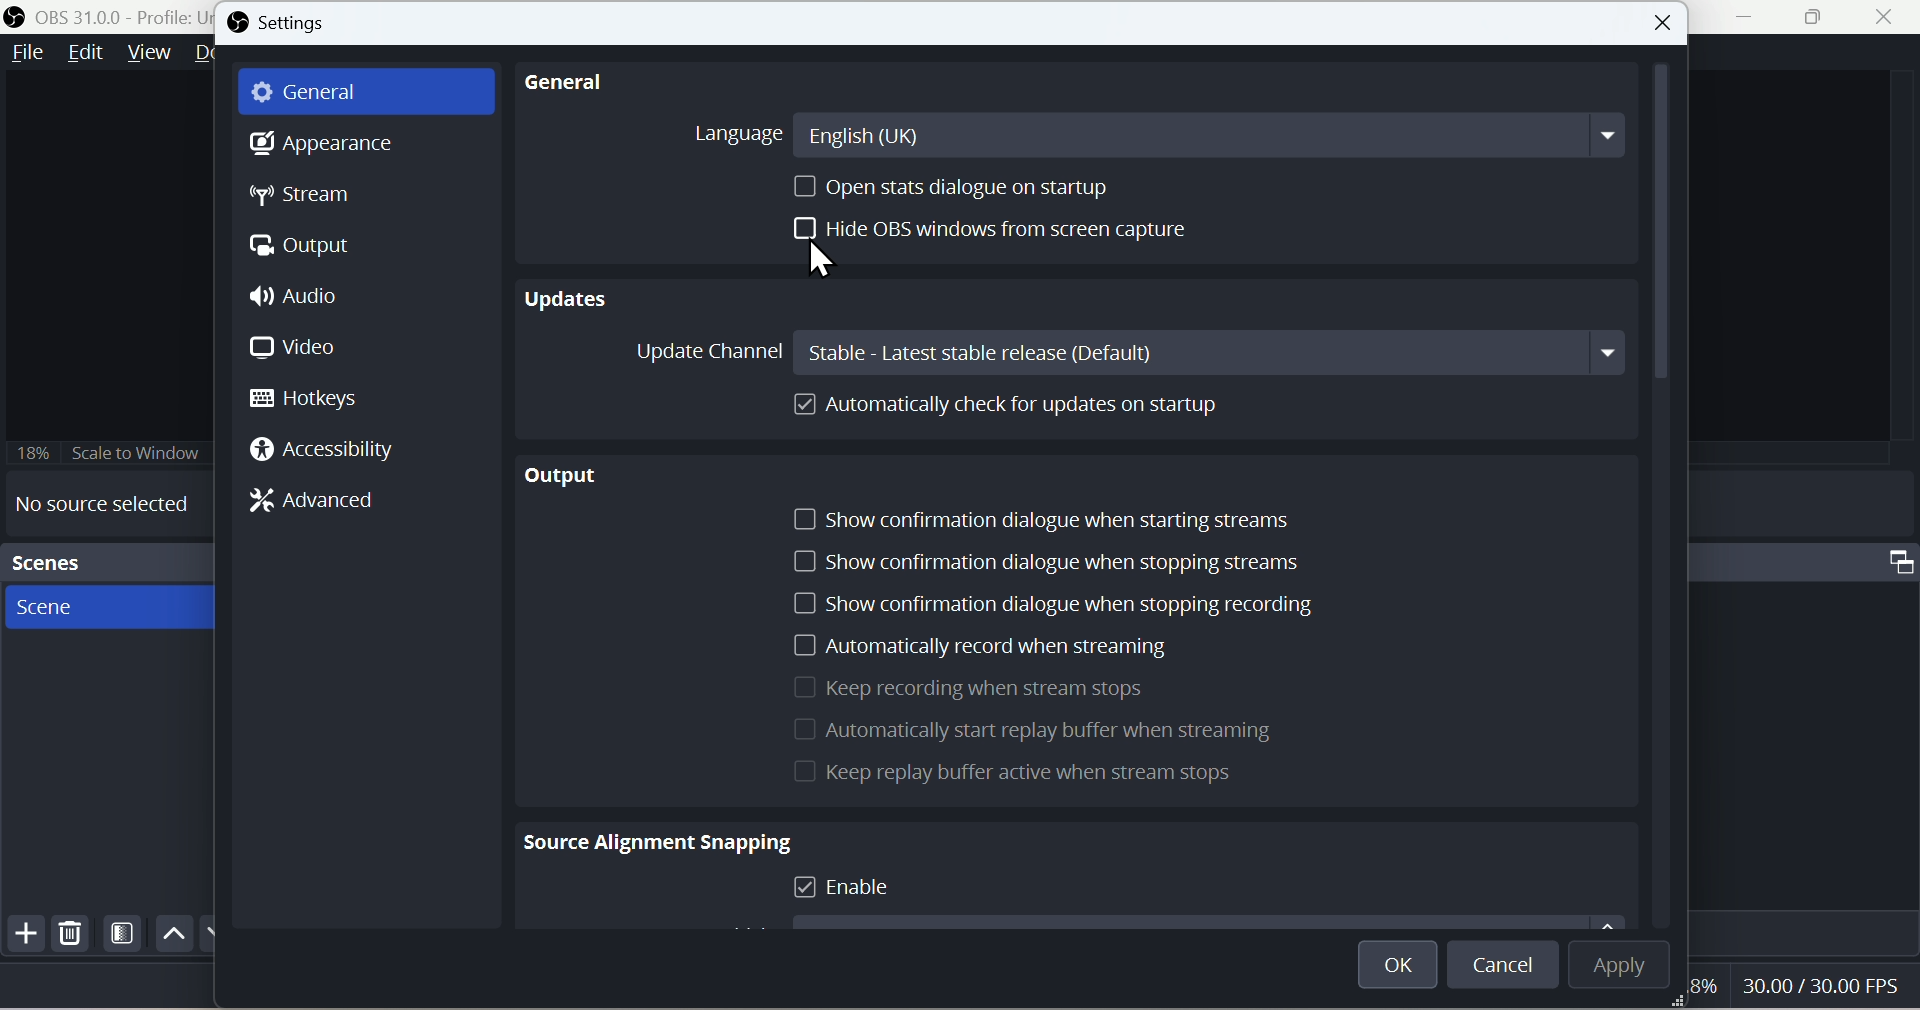  I want to click on 18% Scale to Window, so click(142, 451).